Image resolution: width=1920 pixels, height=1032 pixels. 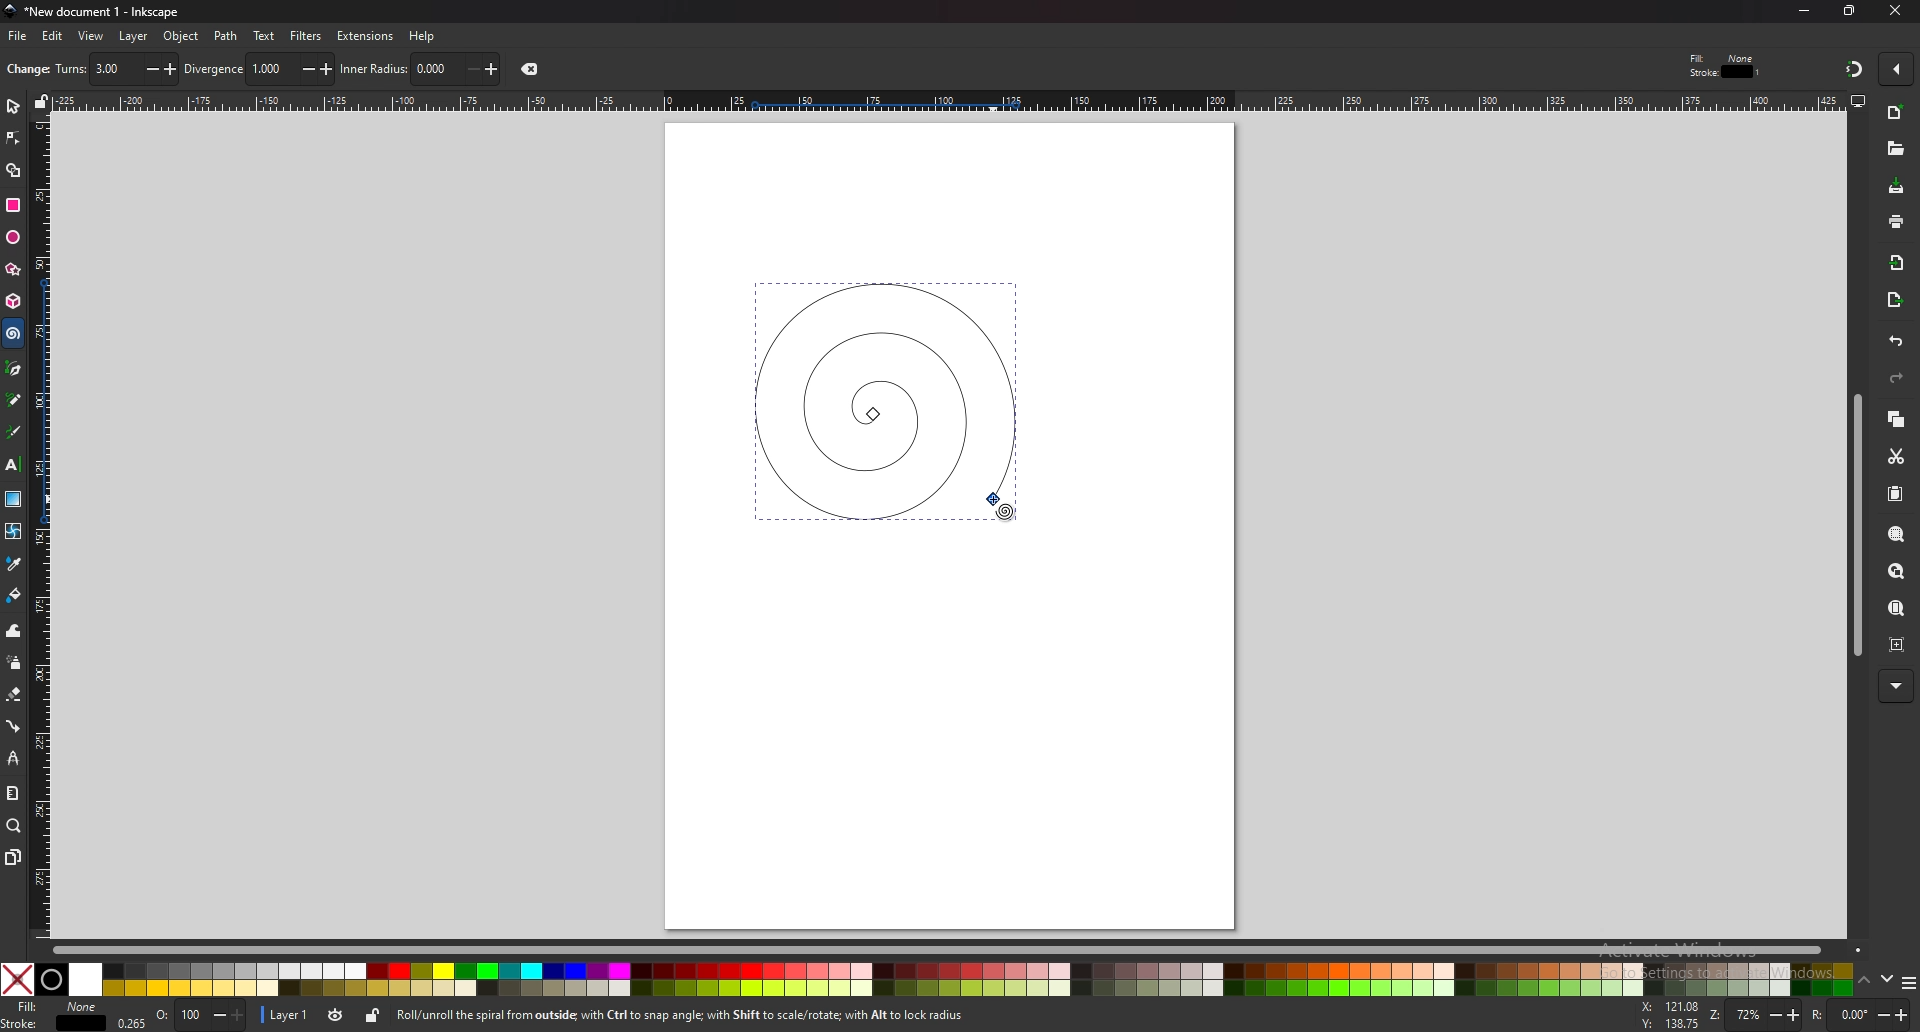 I want to click on scroll bar, so click(x=1854, y=529).